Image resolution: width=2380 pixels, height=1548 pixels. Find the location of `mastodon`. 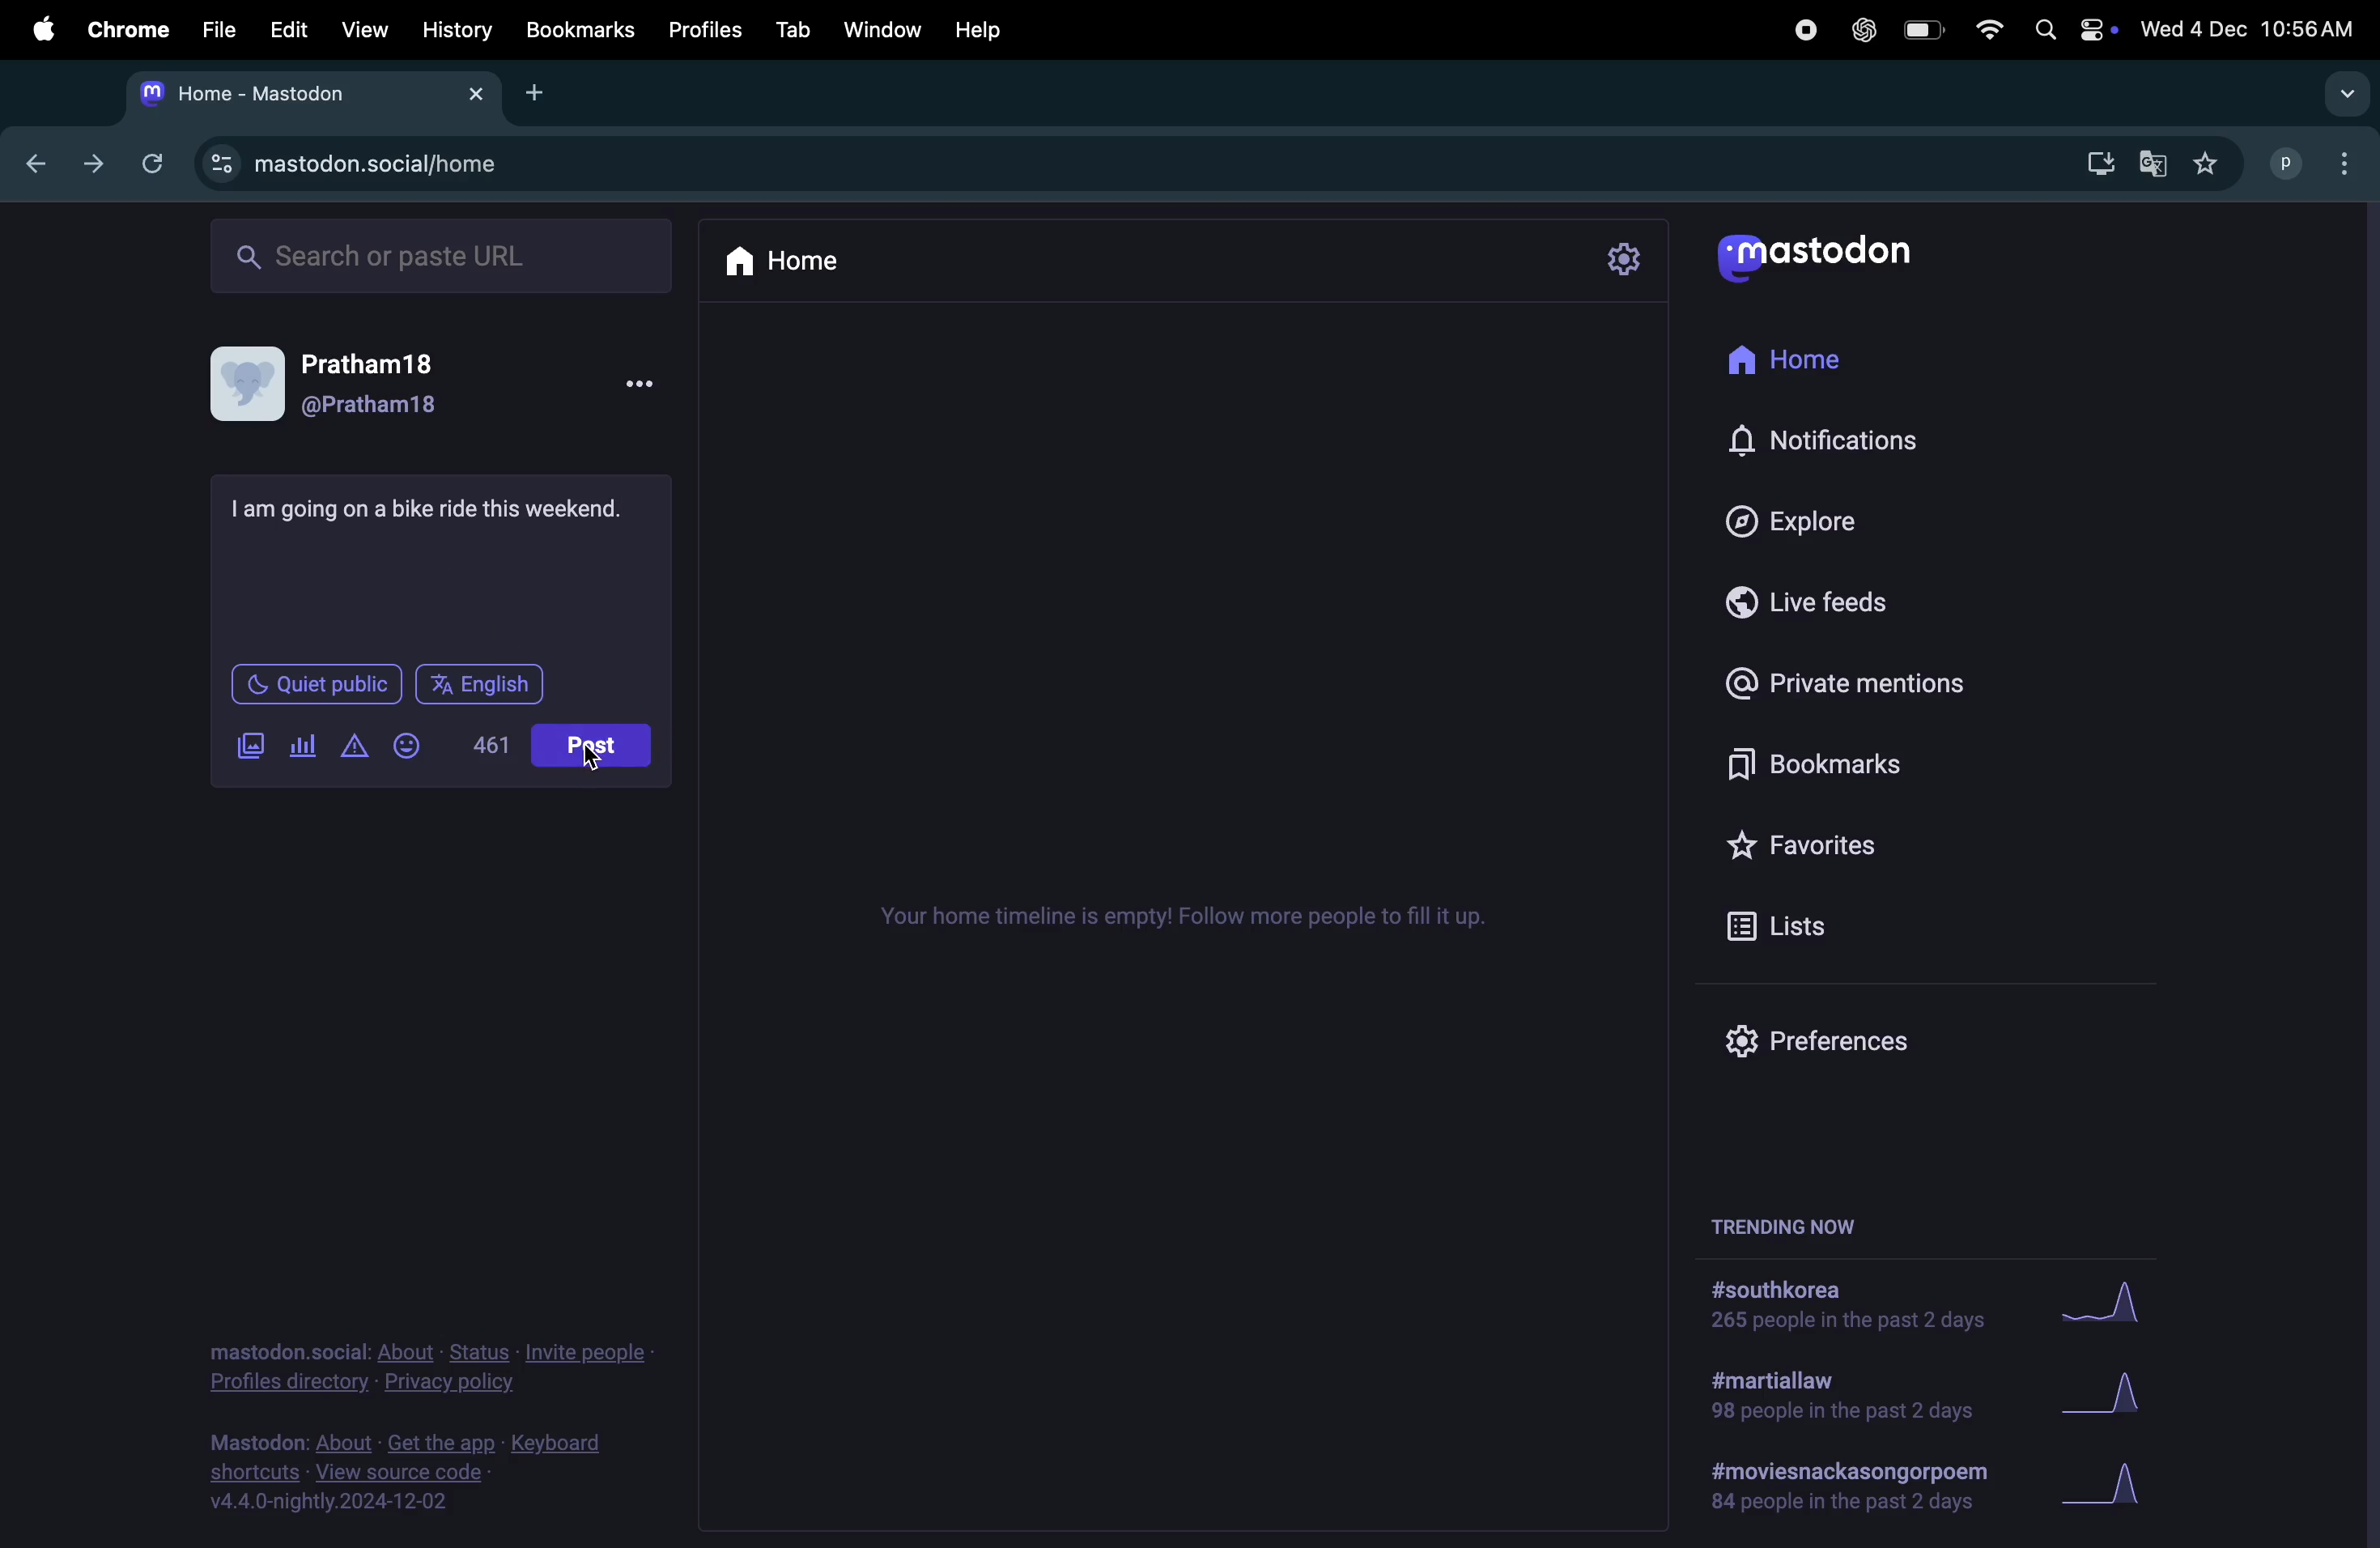

mastodon is located at coordinates (1817, 255).